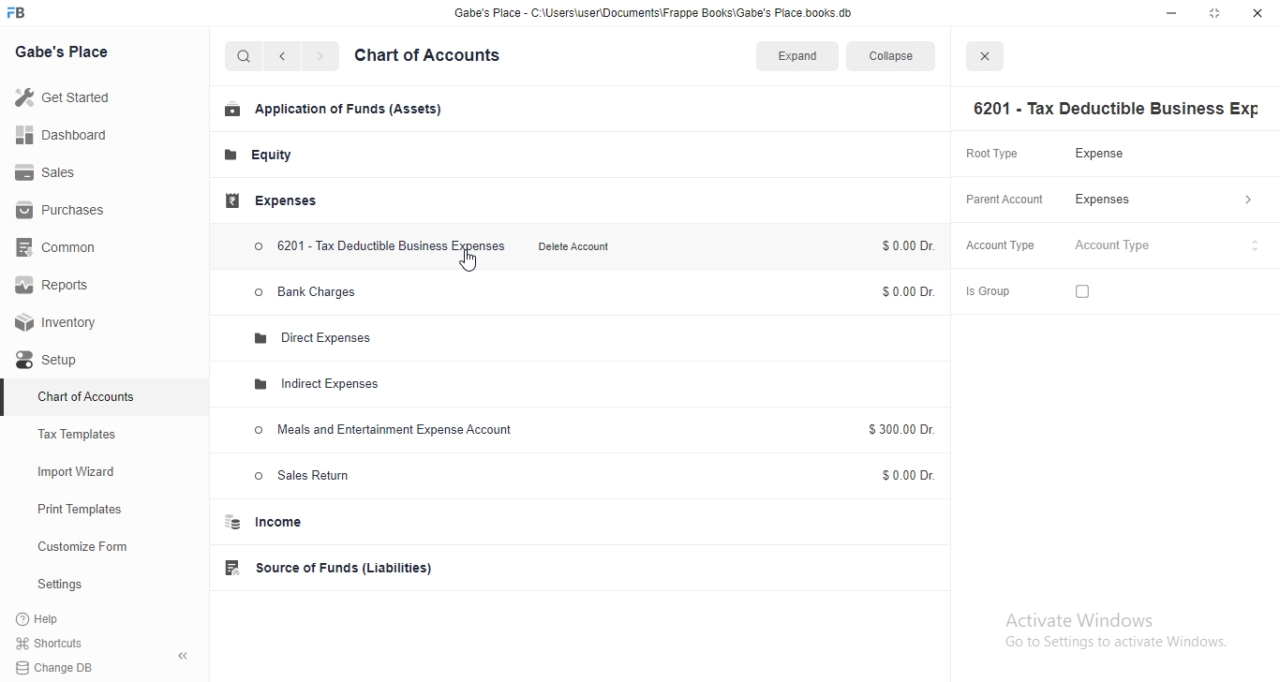  Describe the element at coordinates (86, 393) in the screenshot. I see `Chart of Accounts.` at that location.